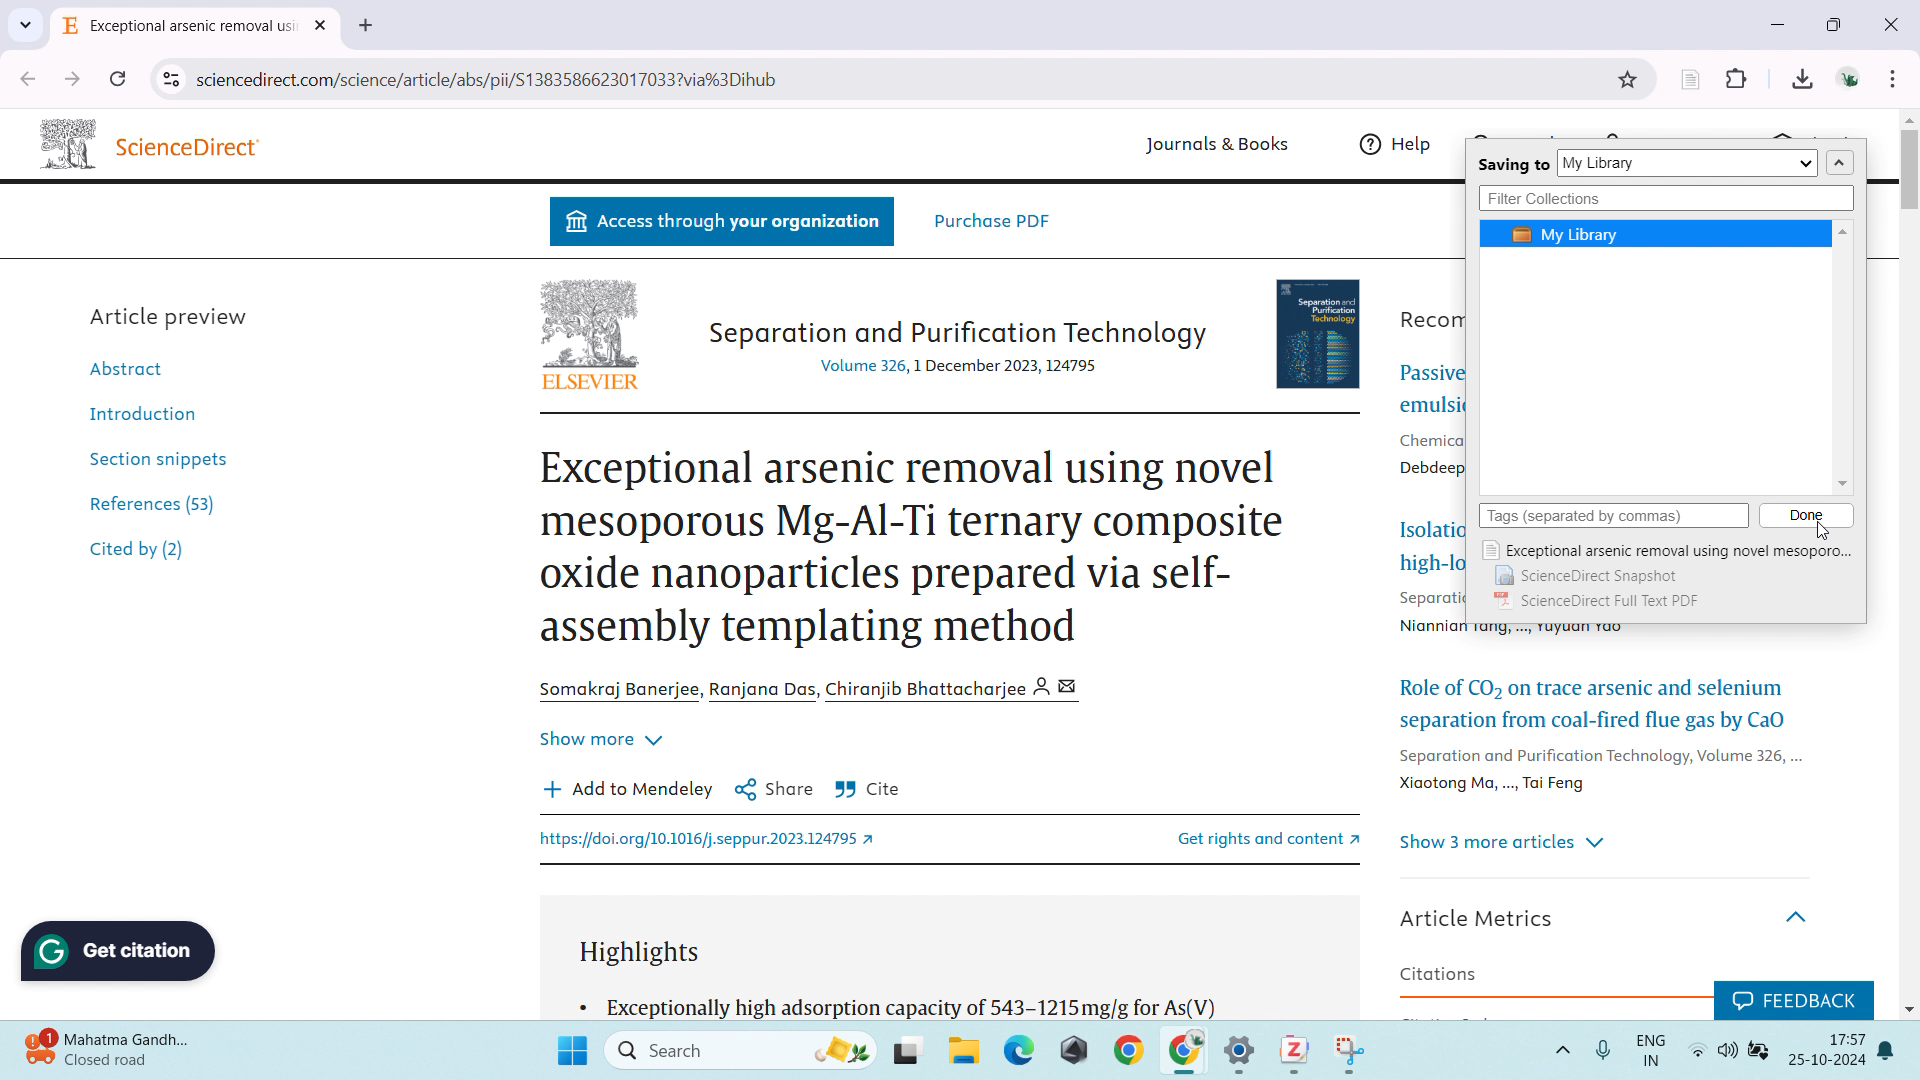  Describe the element at coordinates (901, 1005) in the screenshot. I see `« Exceptionally high adsorption capacity of 543-1215mg/g for As(V)` at that location.